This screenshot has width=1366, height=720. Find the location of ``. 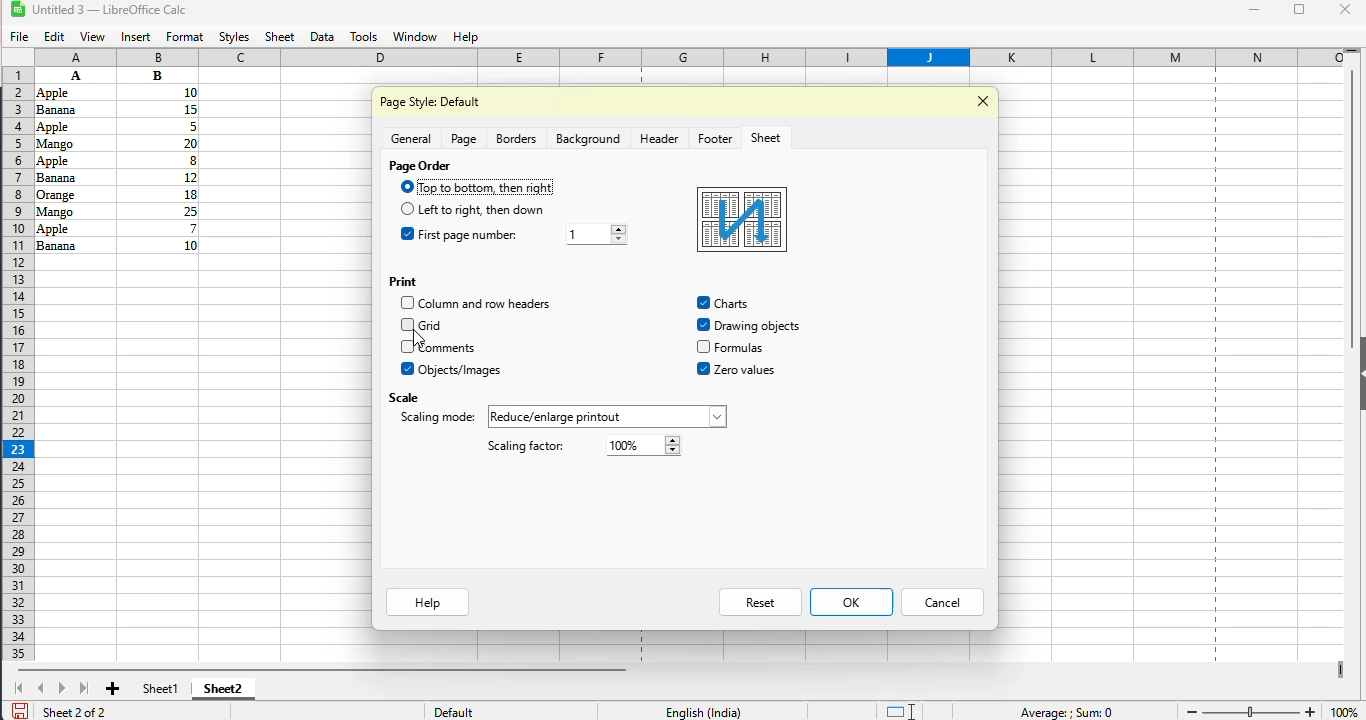

 is located at coordinates (158, 92).